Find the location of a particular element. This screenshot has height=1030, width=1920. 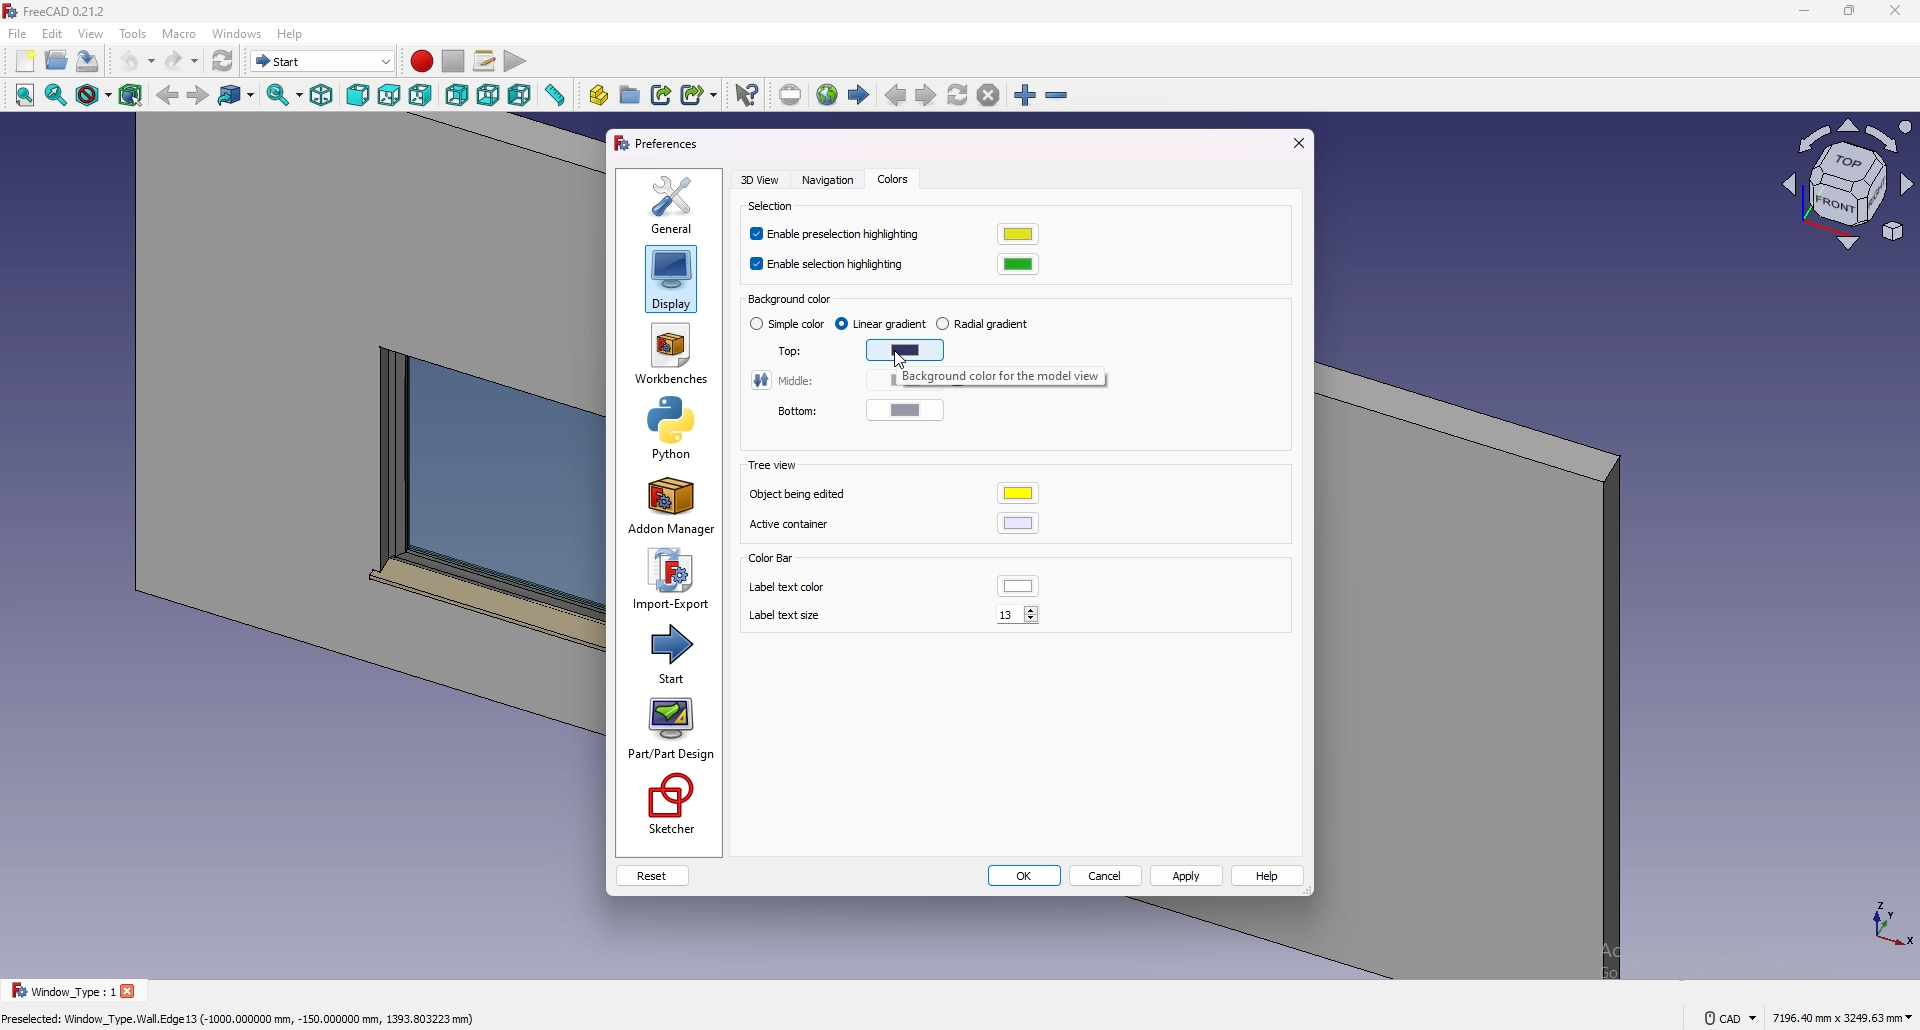

front is located at coordinates (360, 96).